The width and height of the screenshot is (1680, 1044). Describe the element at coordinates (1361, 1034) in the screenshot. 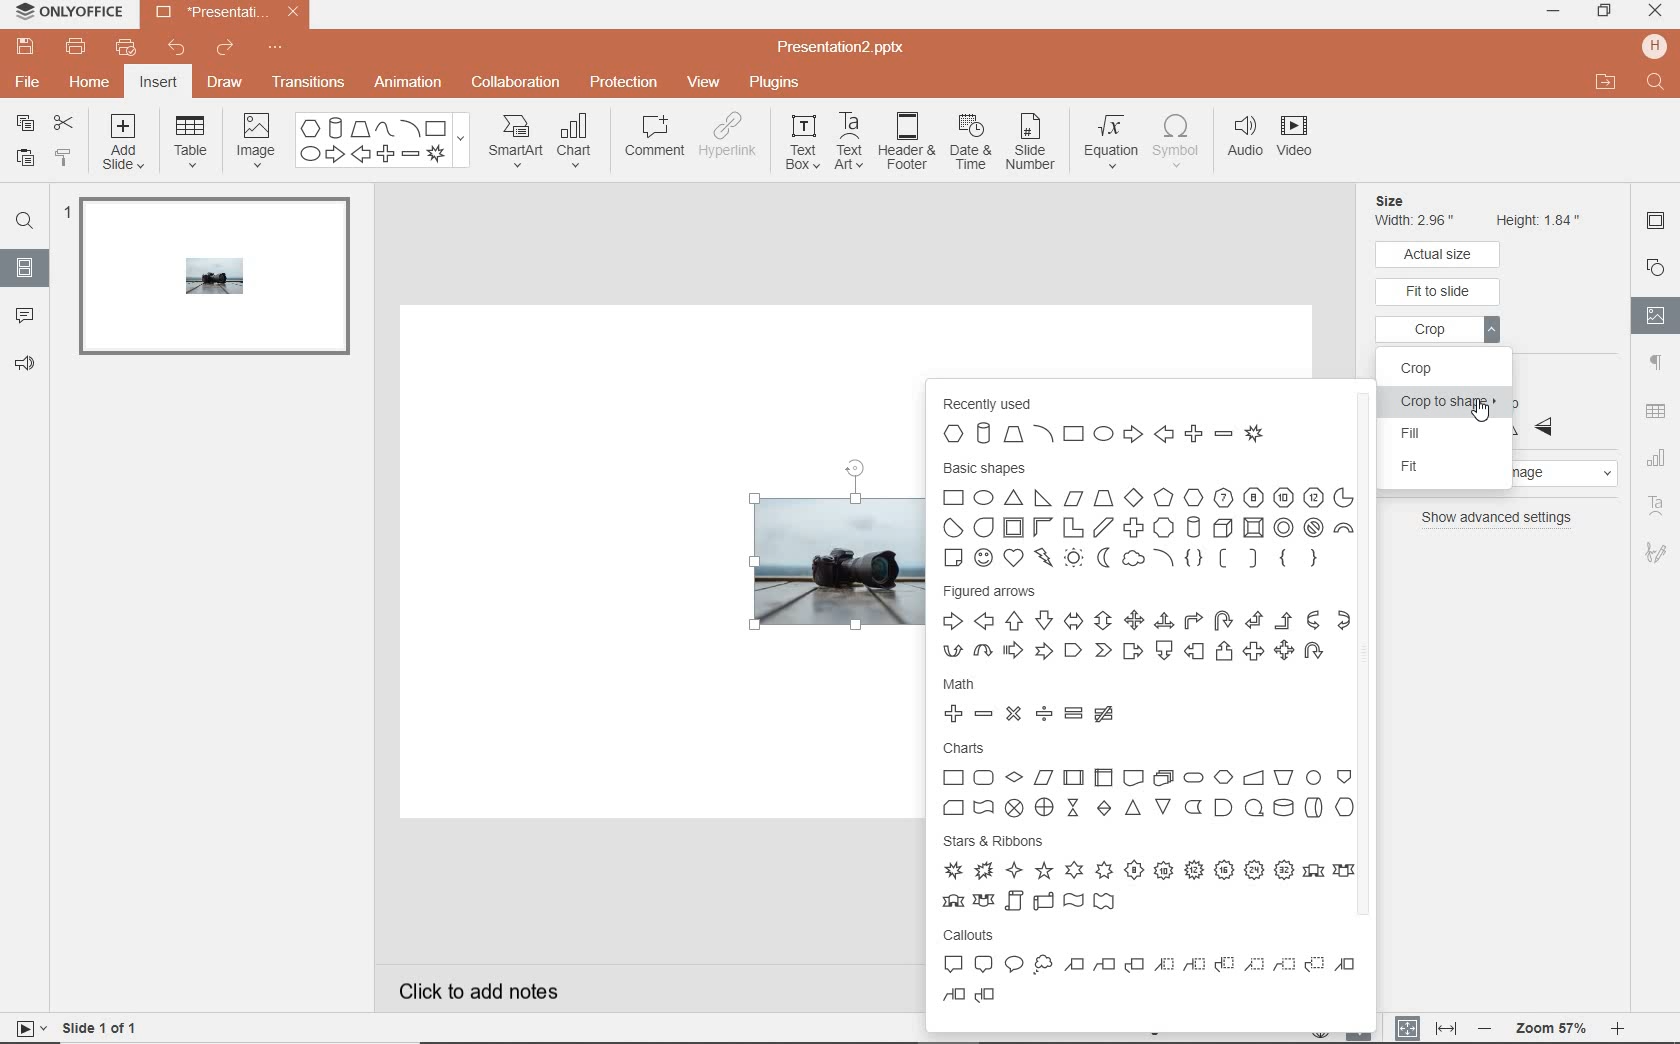

I see `spell check` at that location.